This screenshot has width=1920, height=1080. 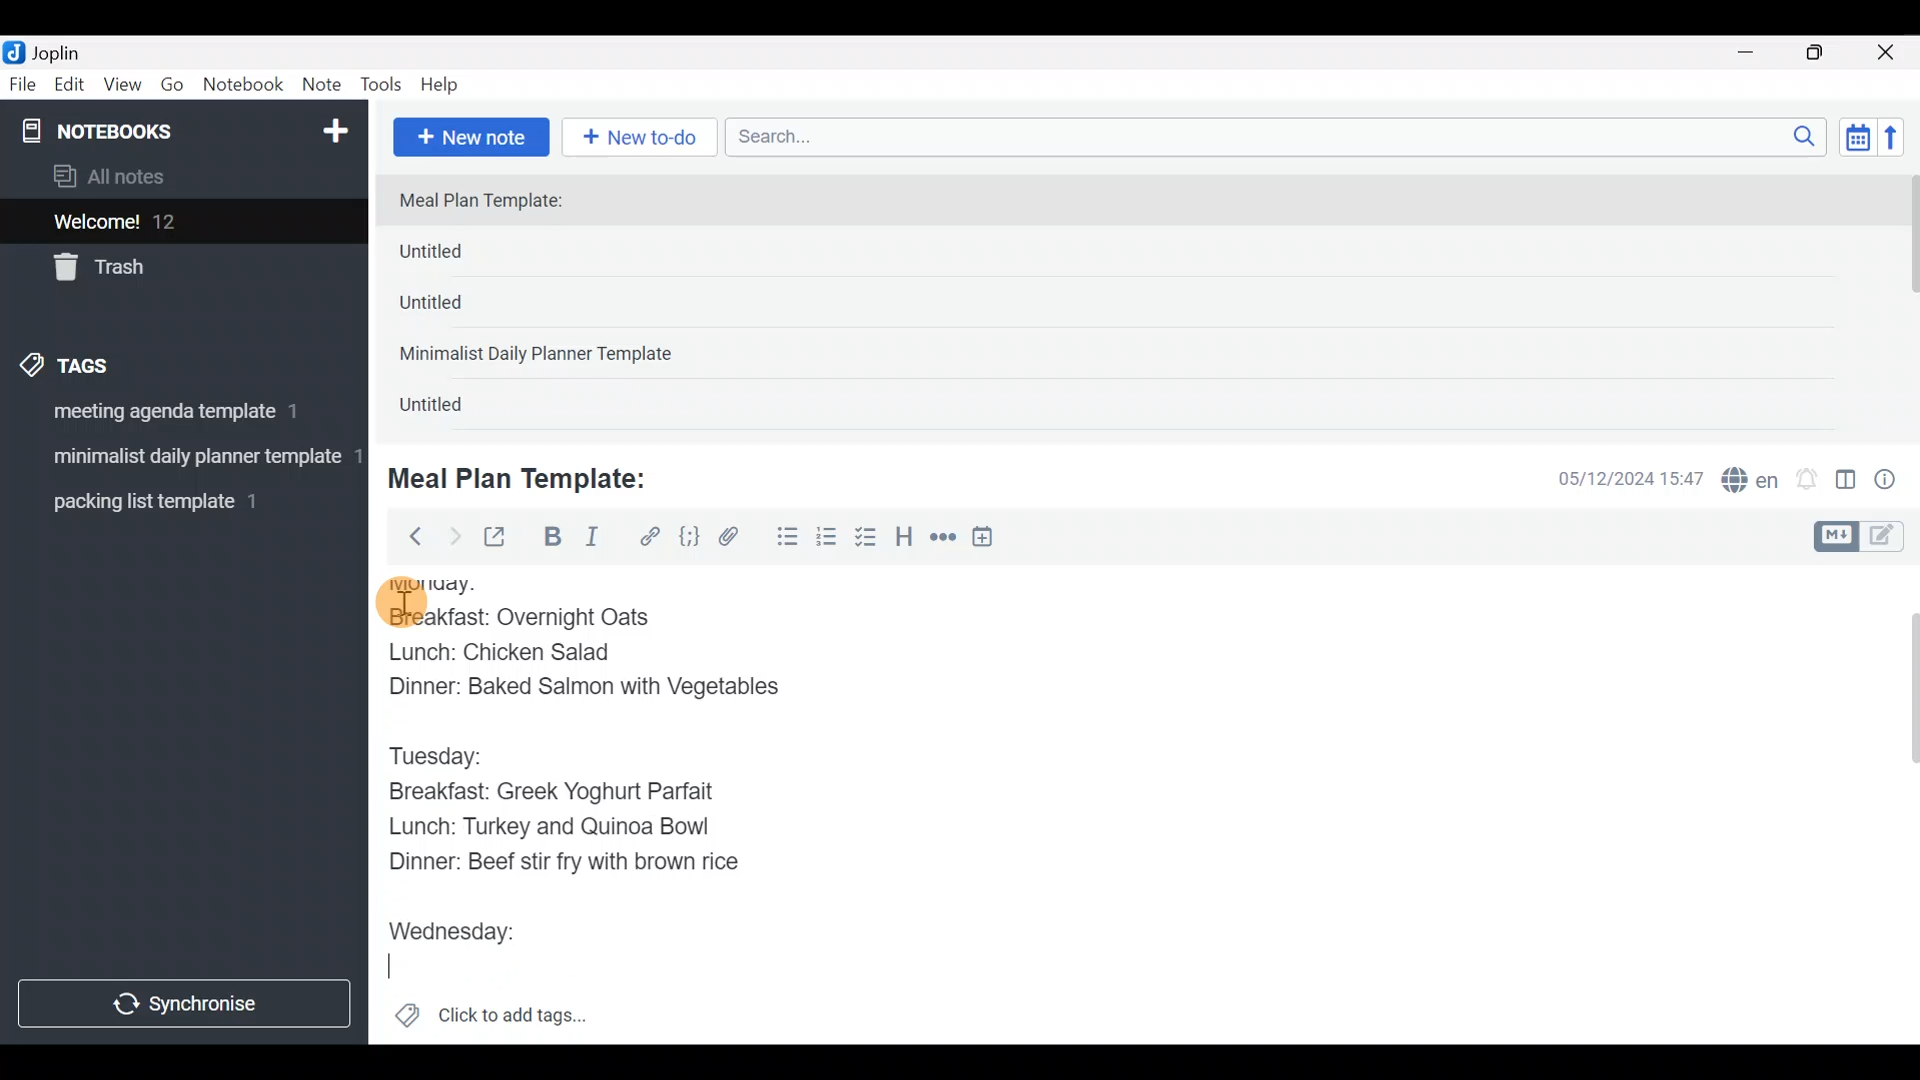 What do you see at coordinates (868, 539) in the screenshot?
I see `Checkbox` at bounding box center [868, 539].